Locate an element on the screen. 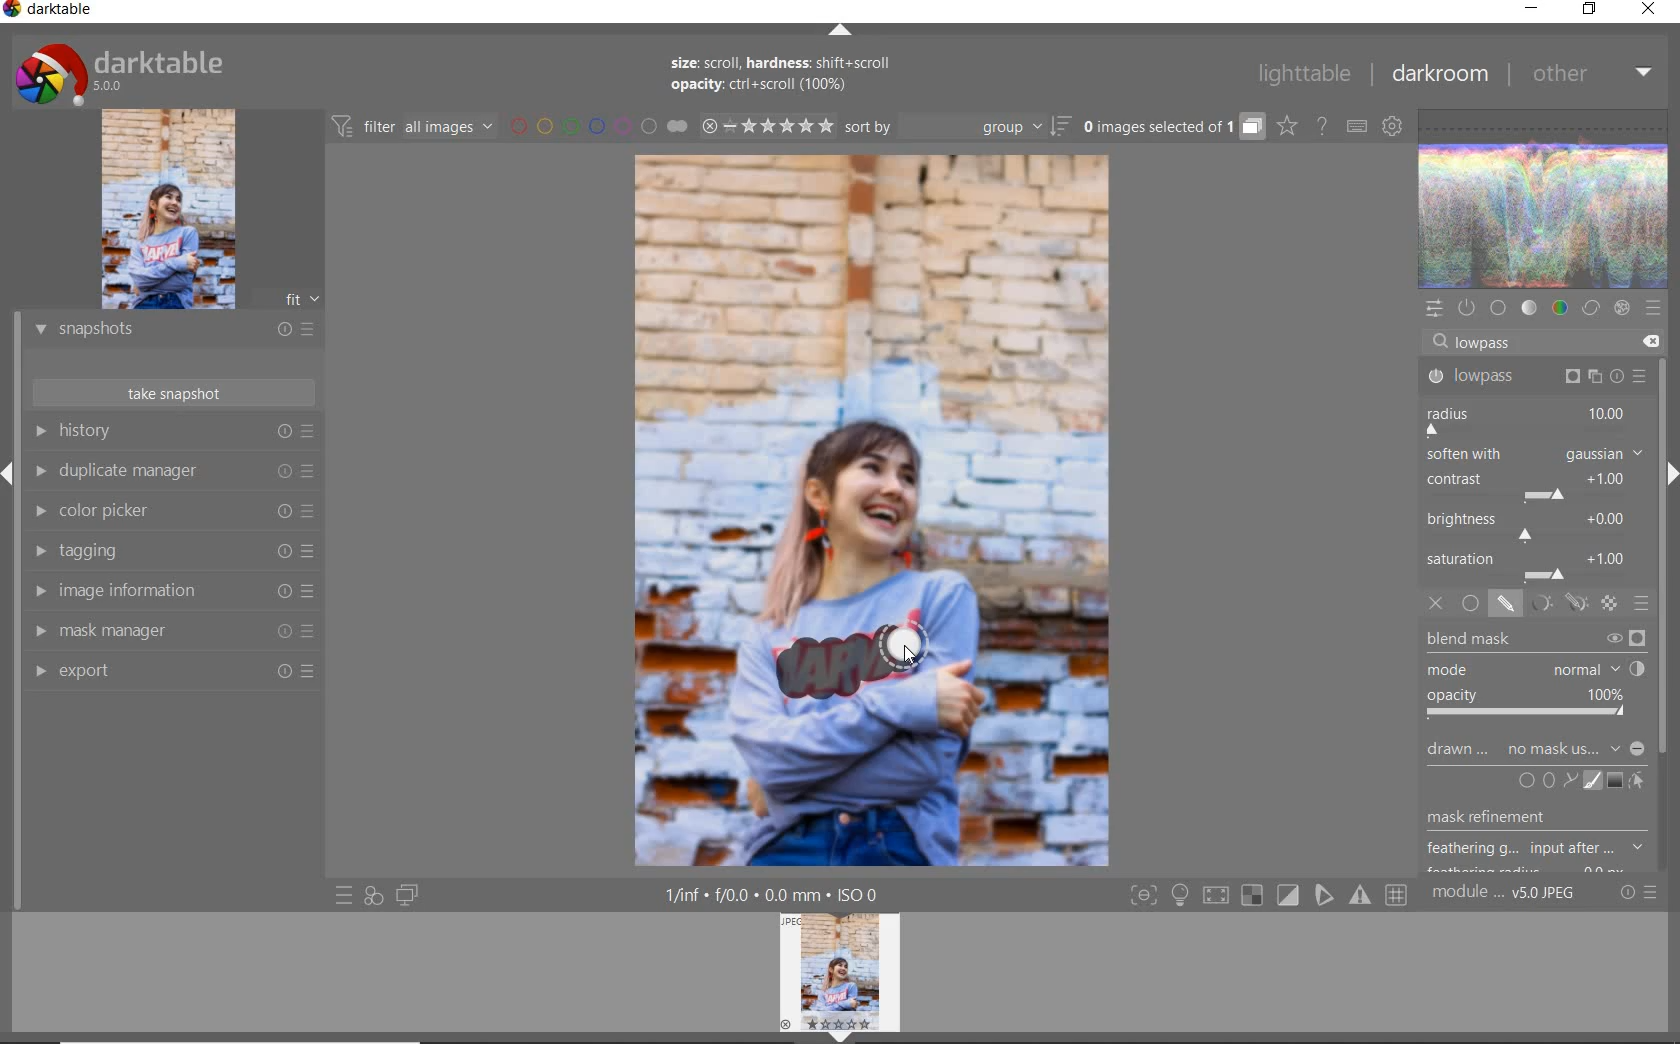  image preview is located at coordinates (196, 208).